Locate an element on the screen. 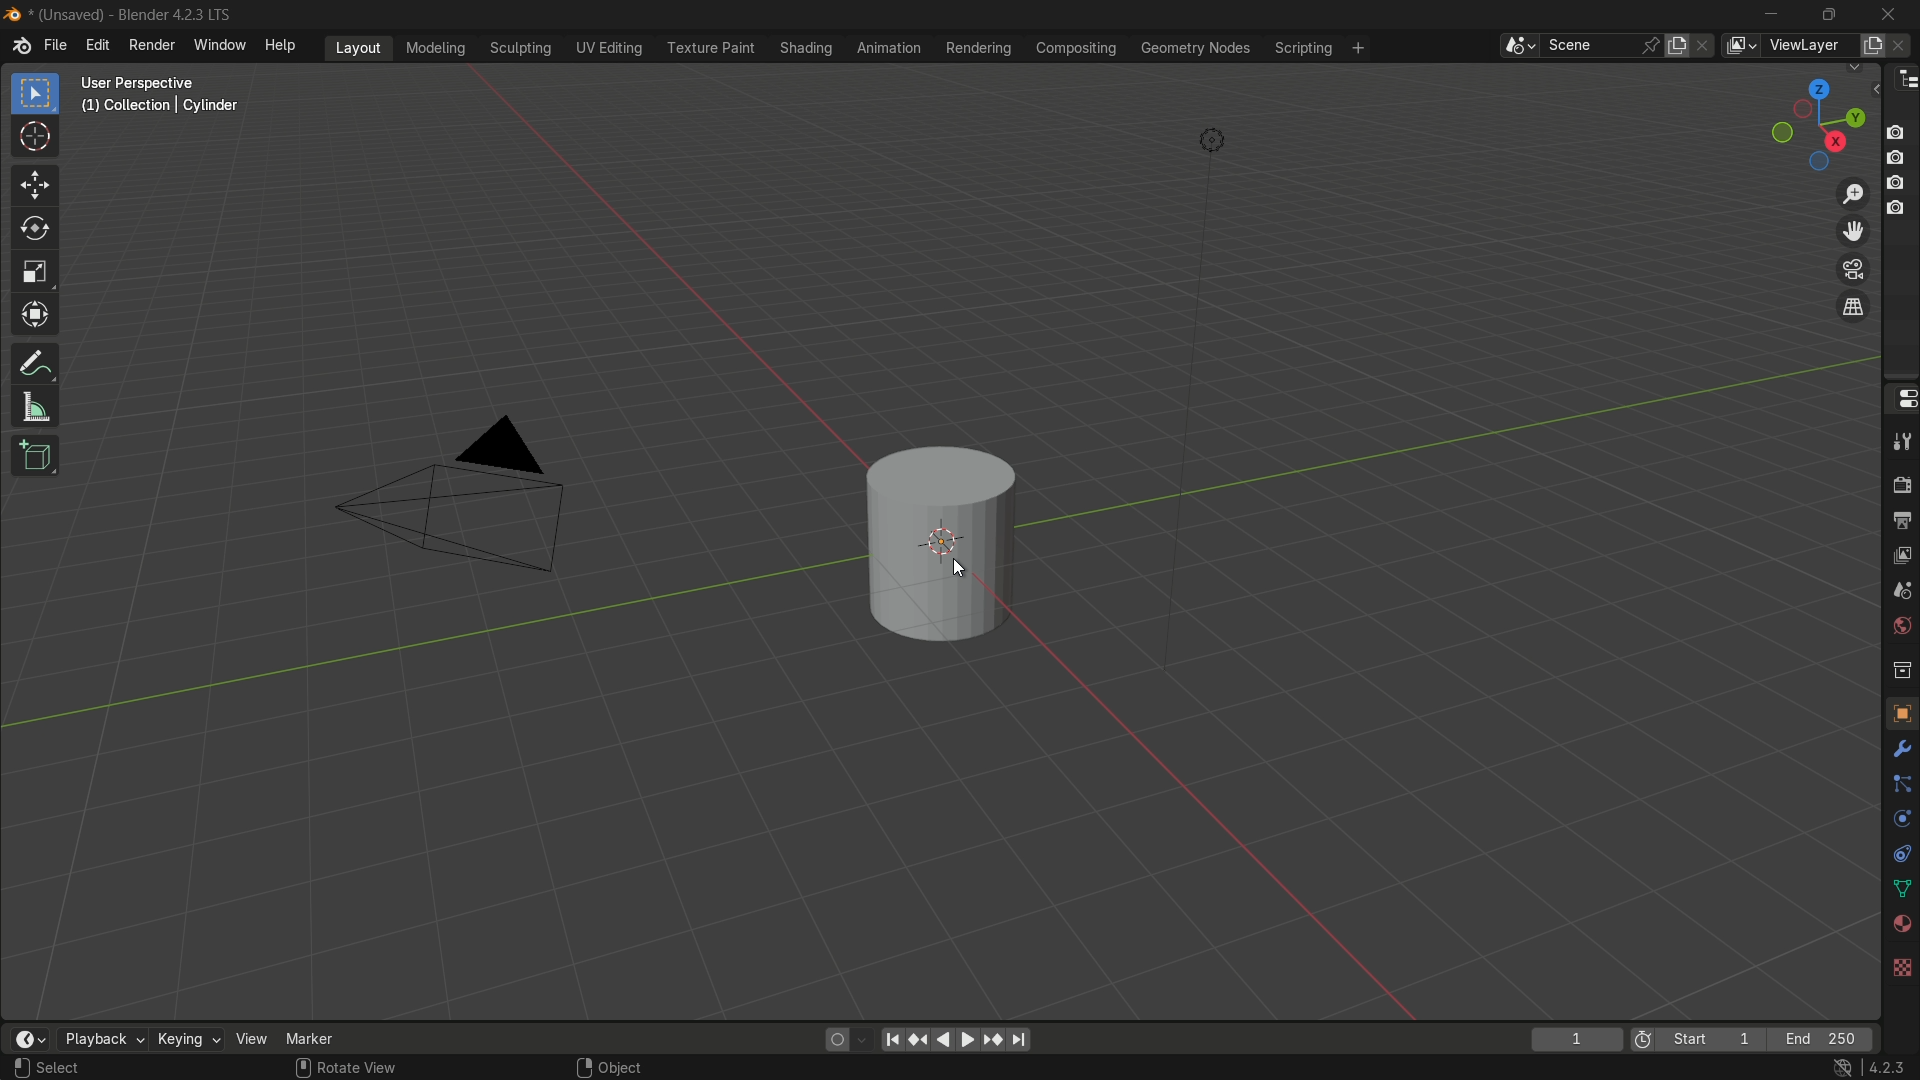  select box is located at coordinates (38, 94).